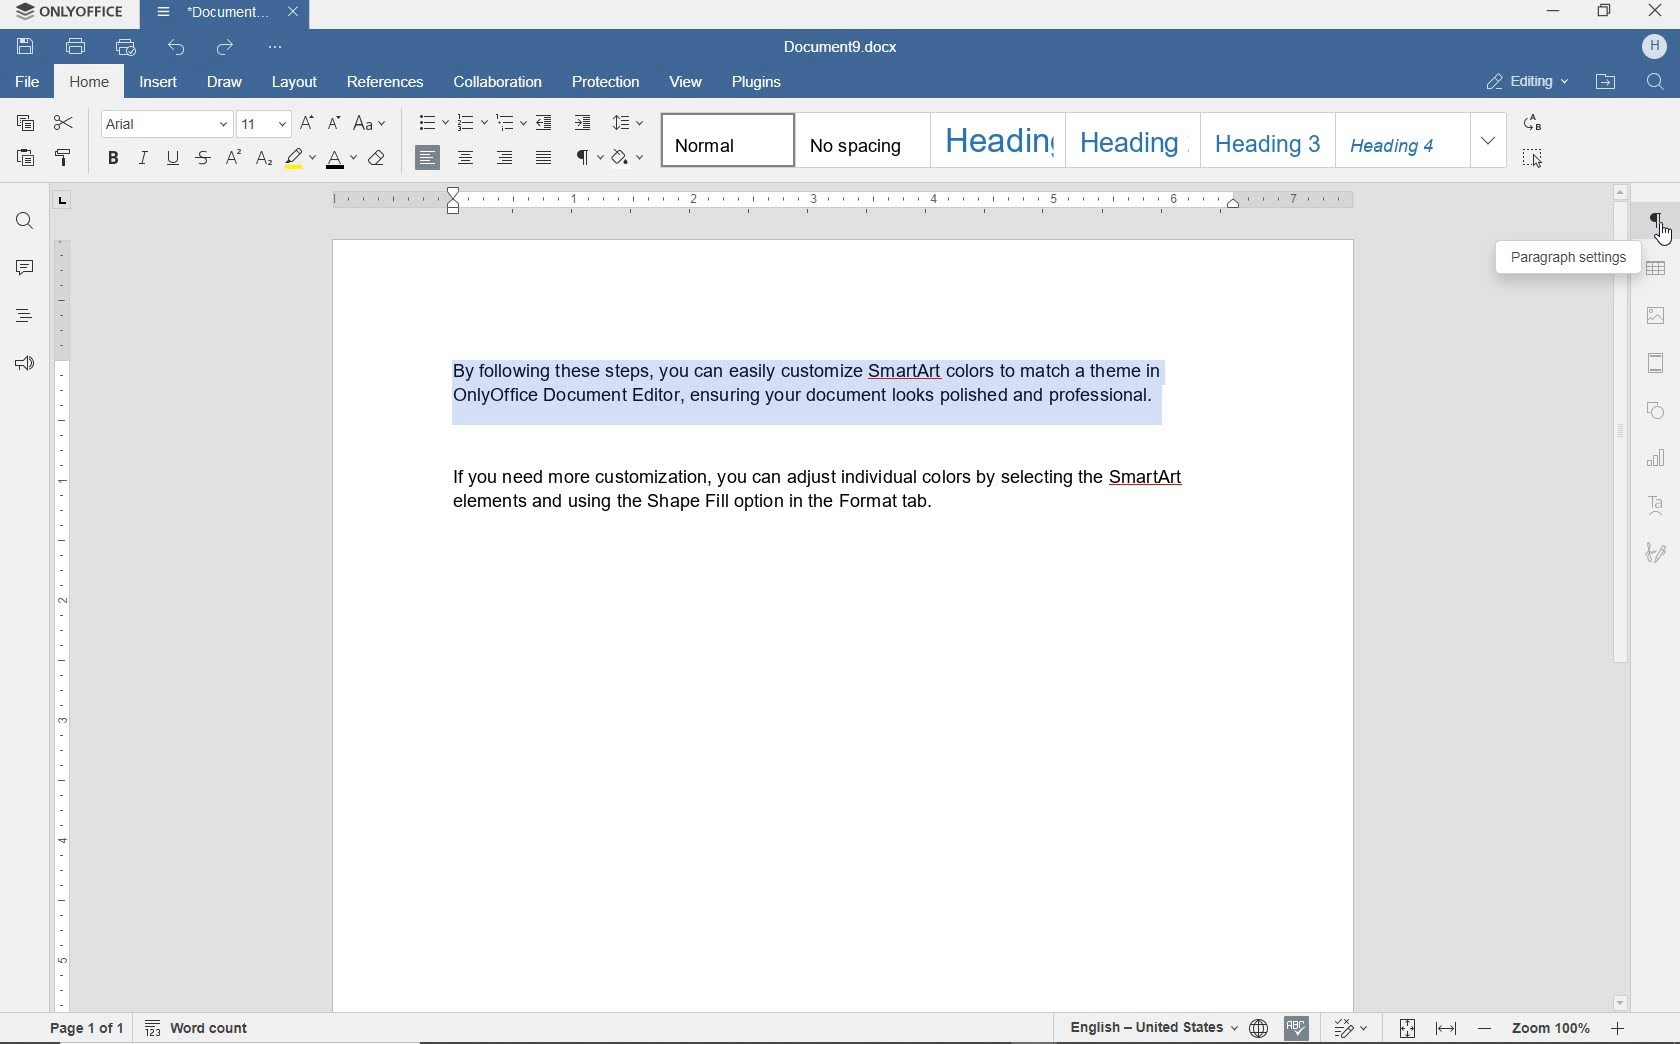 This screenshot has height=1044, width=1680. Describe the element at coordinates (225, 83) in the screenshot. I see `draw` at that location.